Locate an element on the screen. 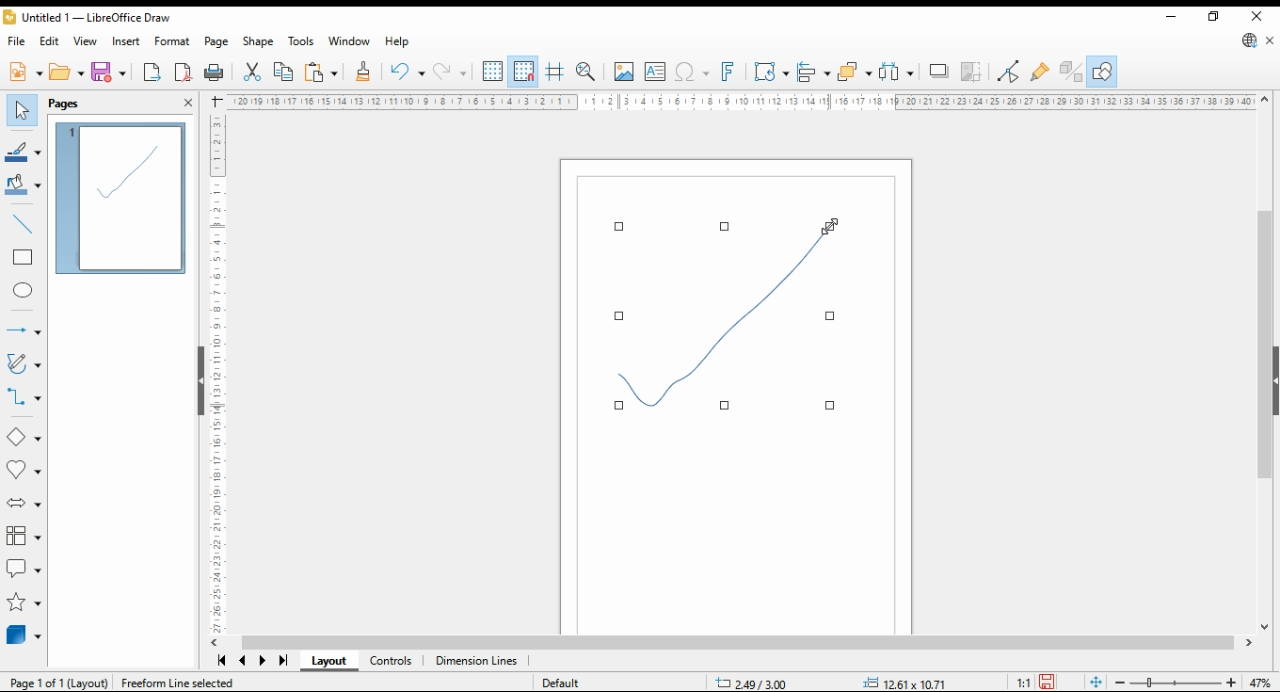 This screenshot has width=1280, height=692. line color is located at coordinates (24, 151).